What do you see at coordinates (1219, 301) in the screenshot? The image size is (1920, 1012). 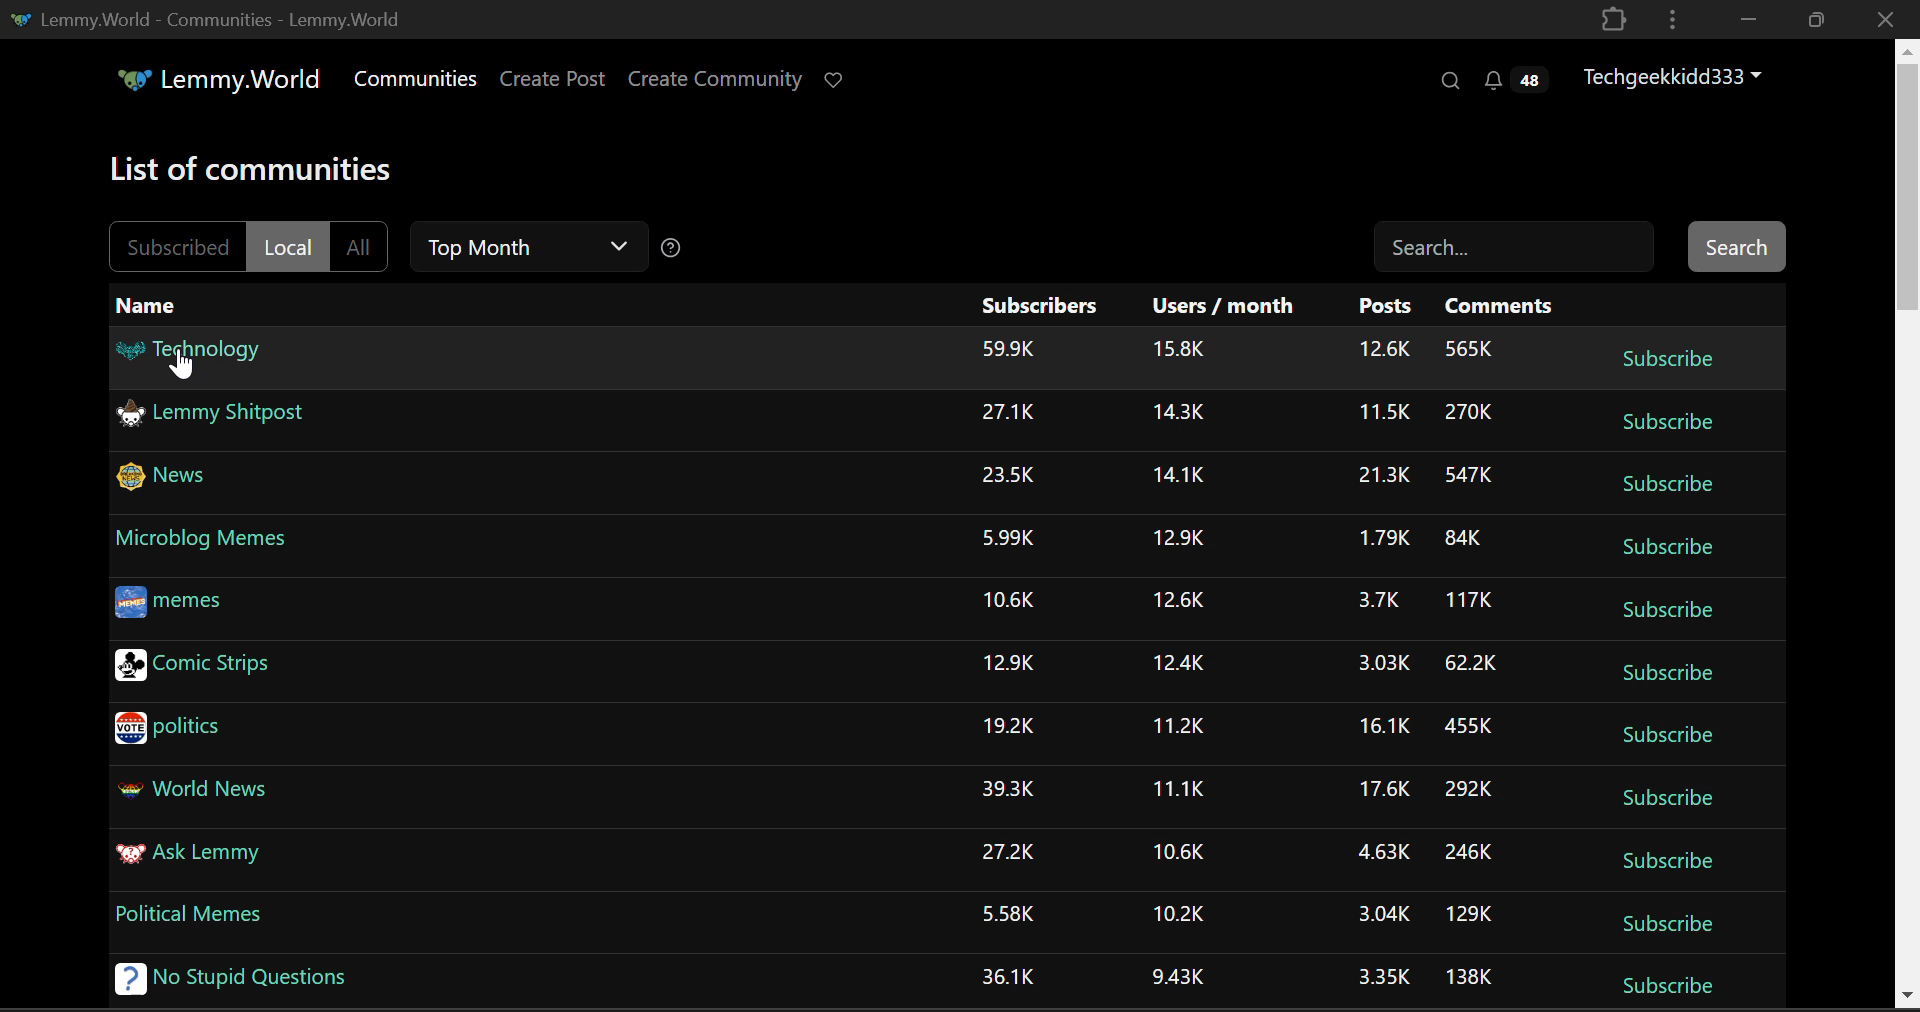 I see `Users/month Column Heading` at bounding box center [1219, 301].